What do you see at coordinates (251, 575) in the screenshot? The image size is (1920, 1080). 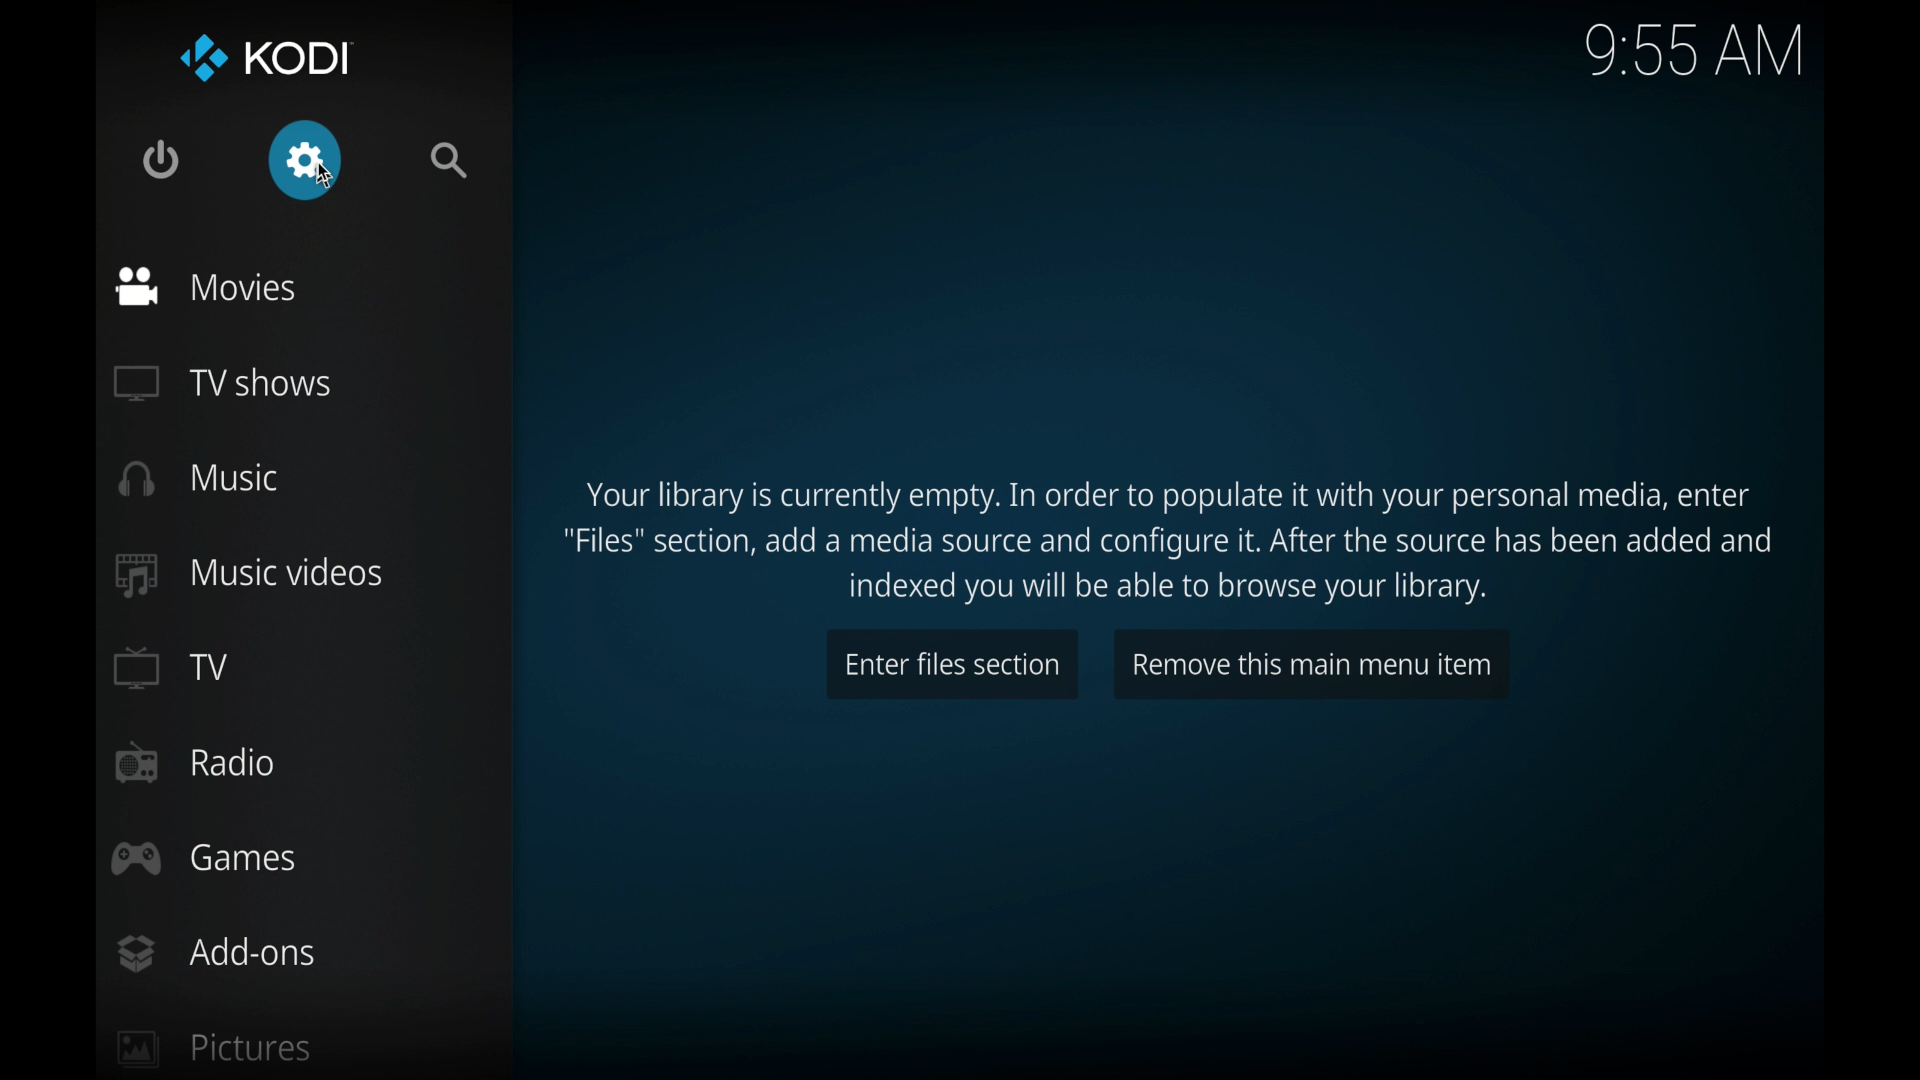 I see `music videos` at bounding box center [251, 575].